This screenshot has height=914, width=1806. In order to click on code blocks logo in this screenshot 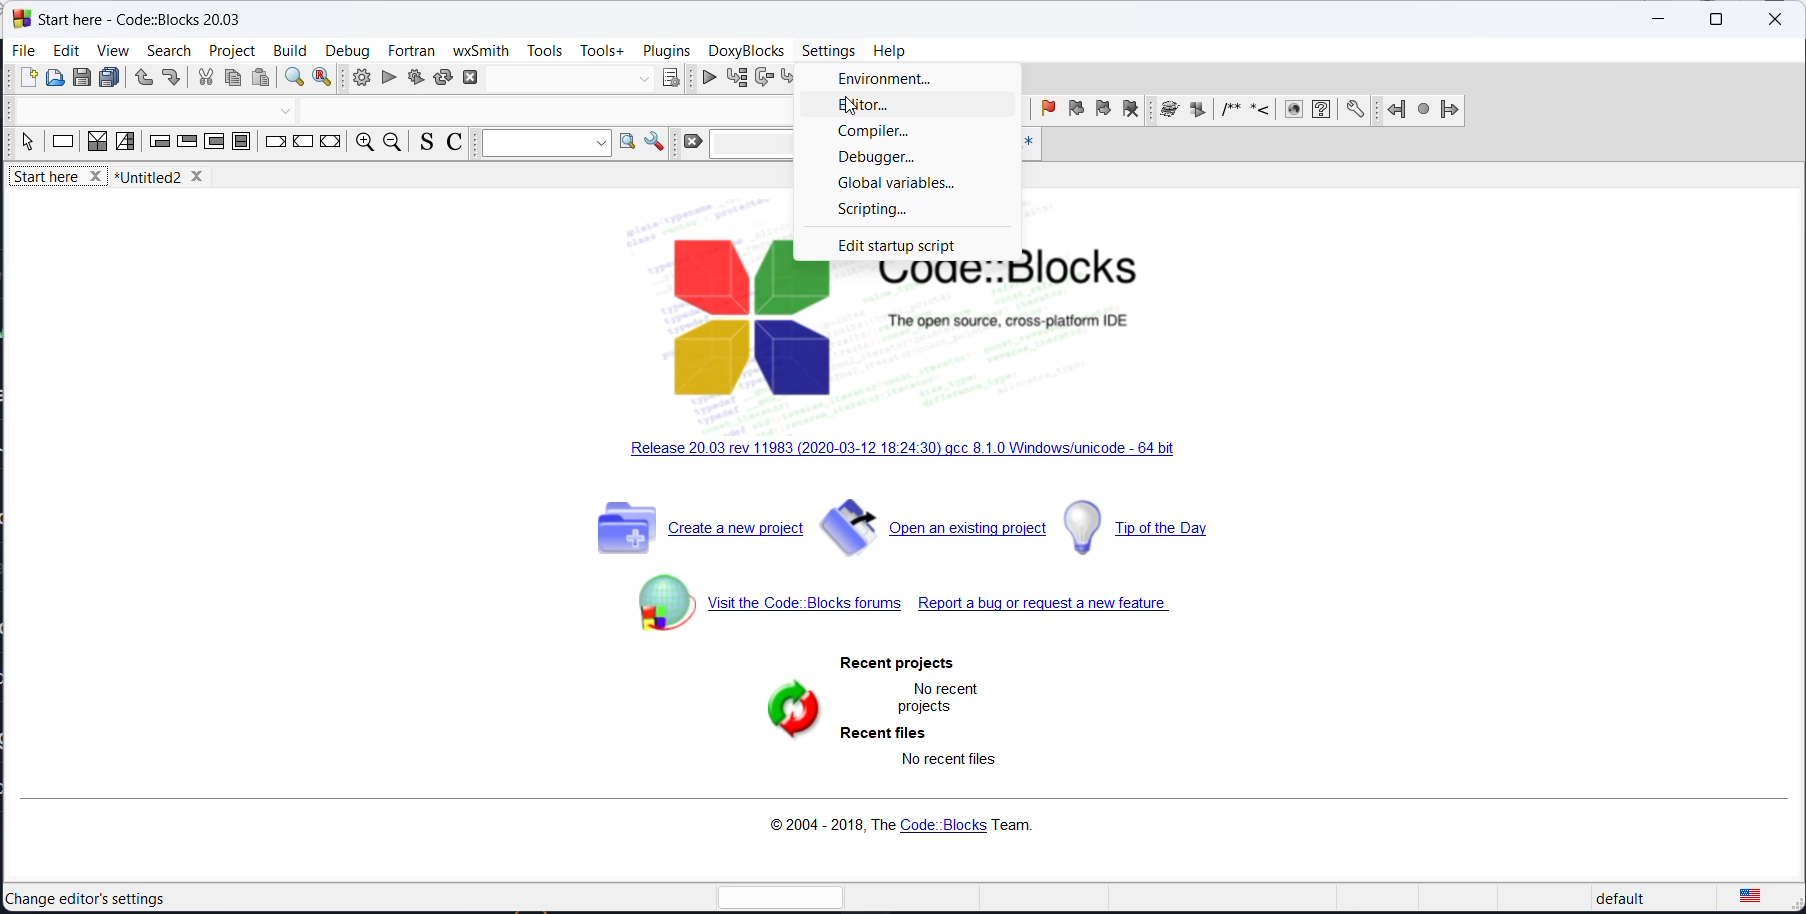, I will do `click(942, 329)`.